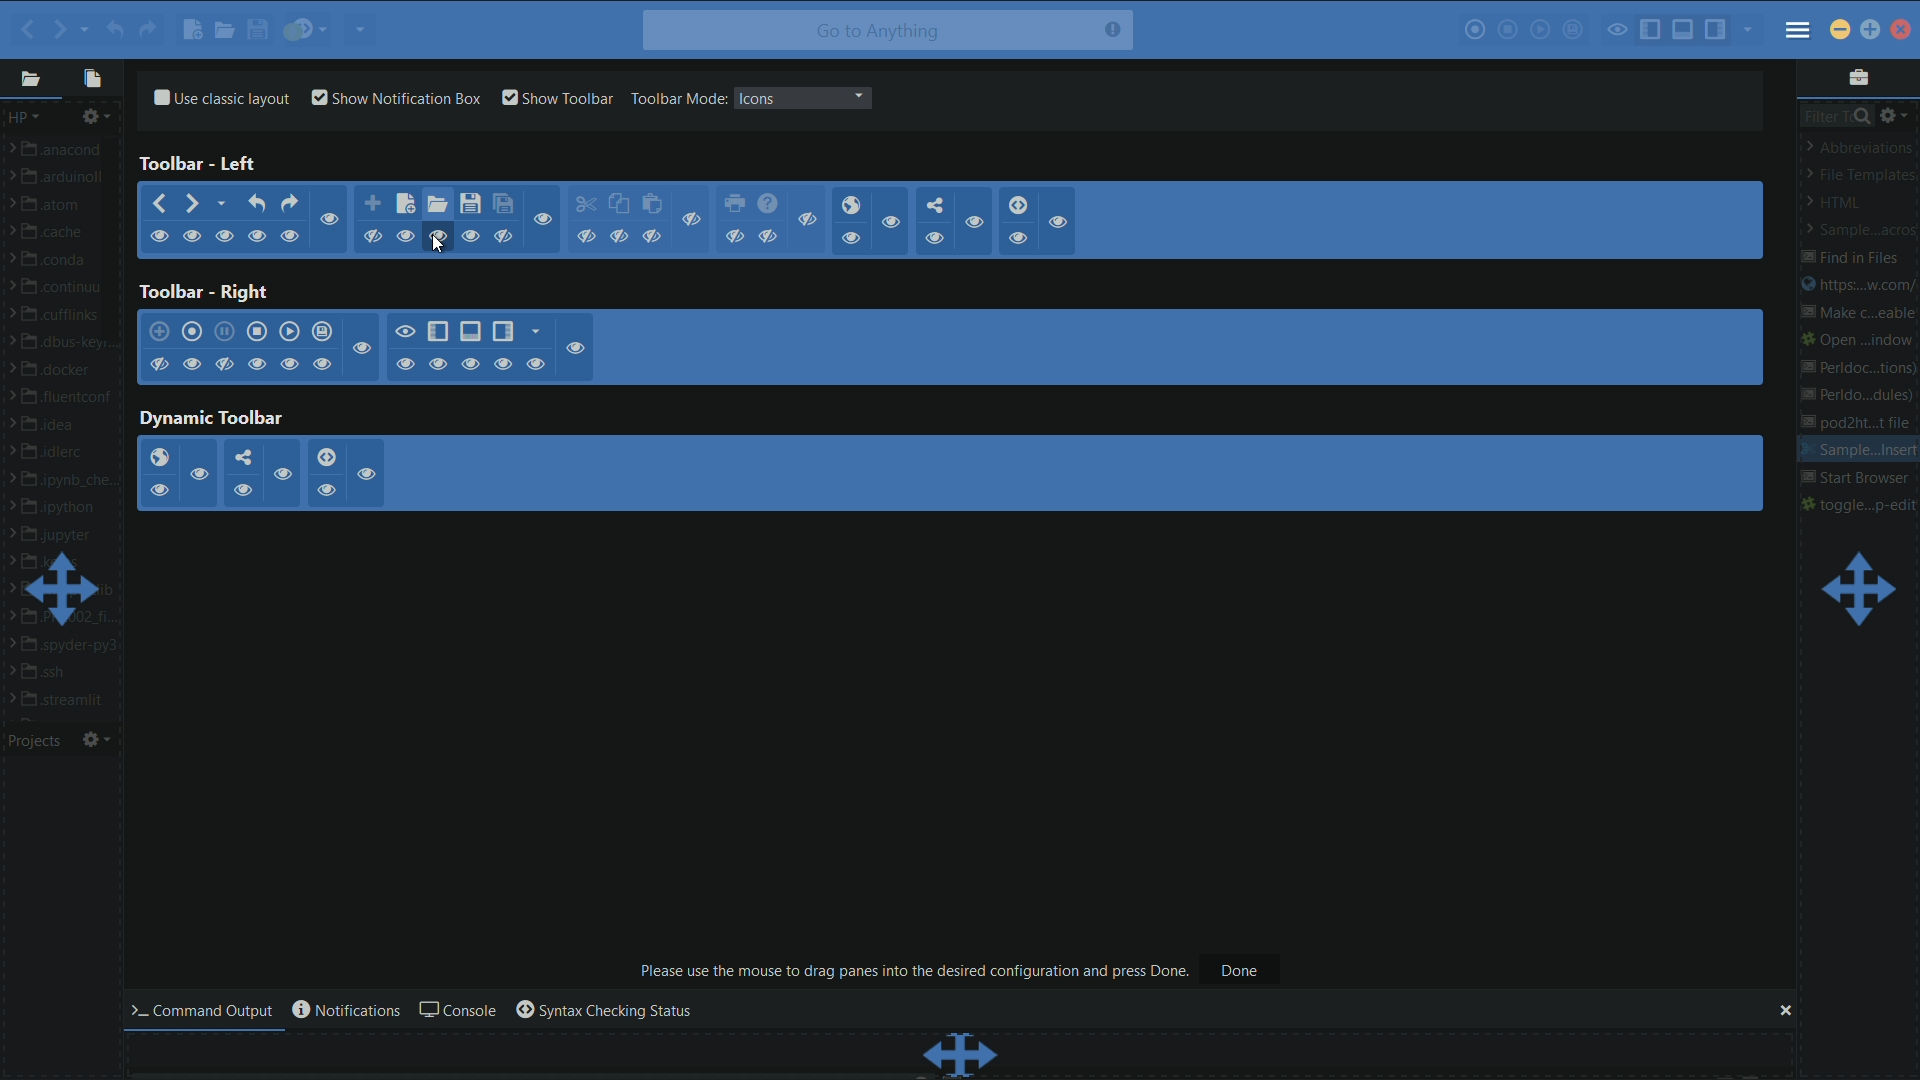  What do you see at coordinates (62, 372) in the screenshot?
I see `. docker` at bounding box center [62, 372].